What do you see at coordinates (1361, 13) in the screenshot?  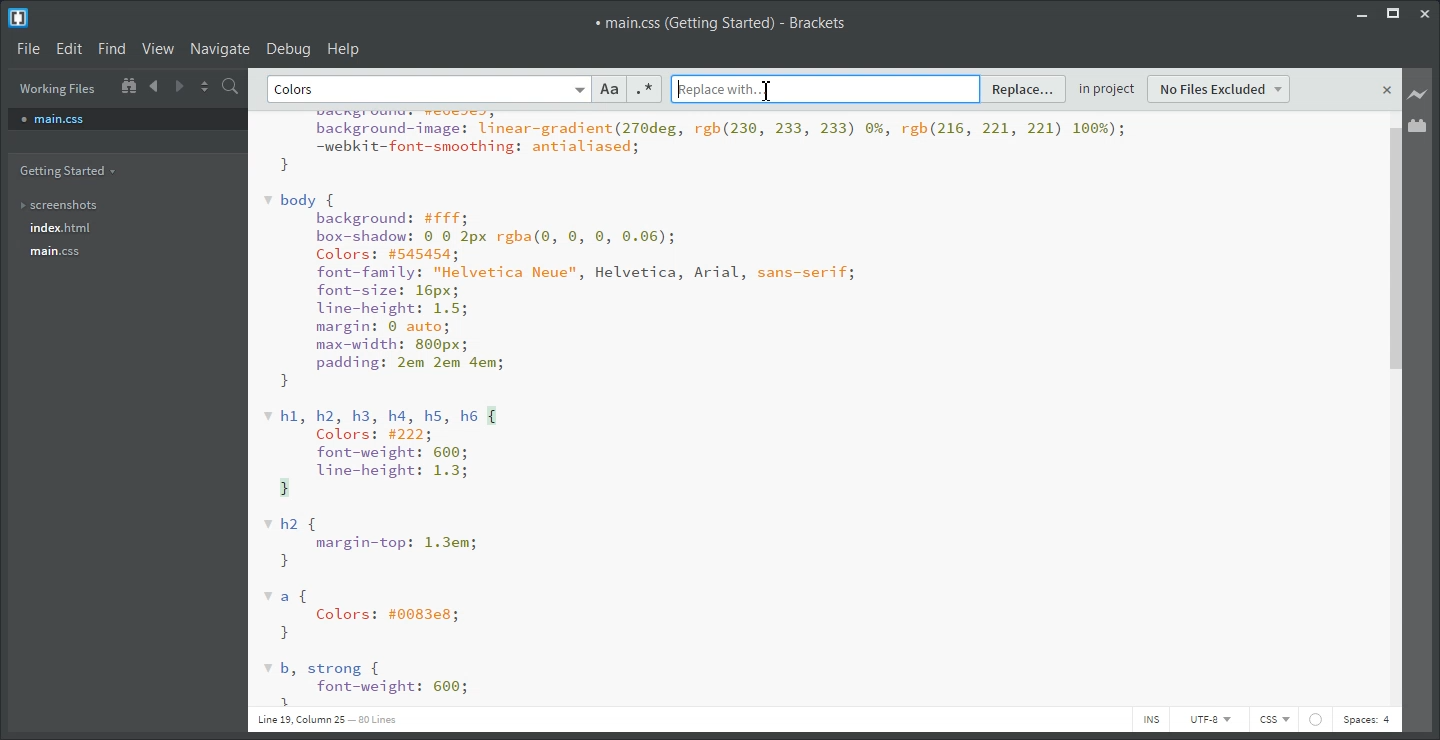 I see `Minimize` at bounding box center [1361, 13].